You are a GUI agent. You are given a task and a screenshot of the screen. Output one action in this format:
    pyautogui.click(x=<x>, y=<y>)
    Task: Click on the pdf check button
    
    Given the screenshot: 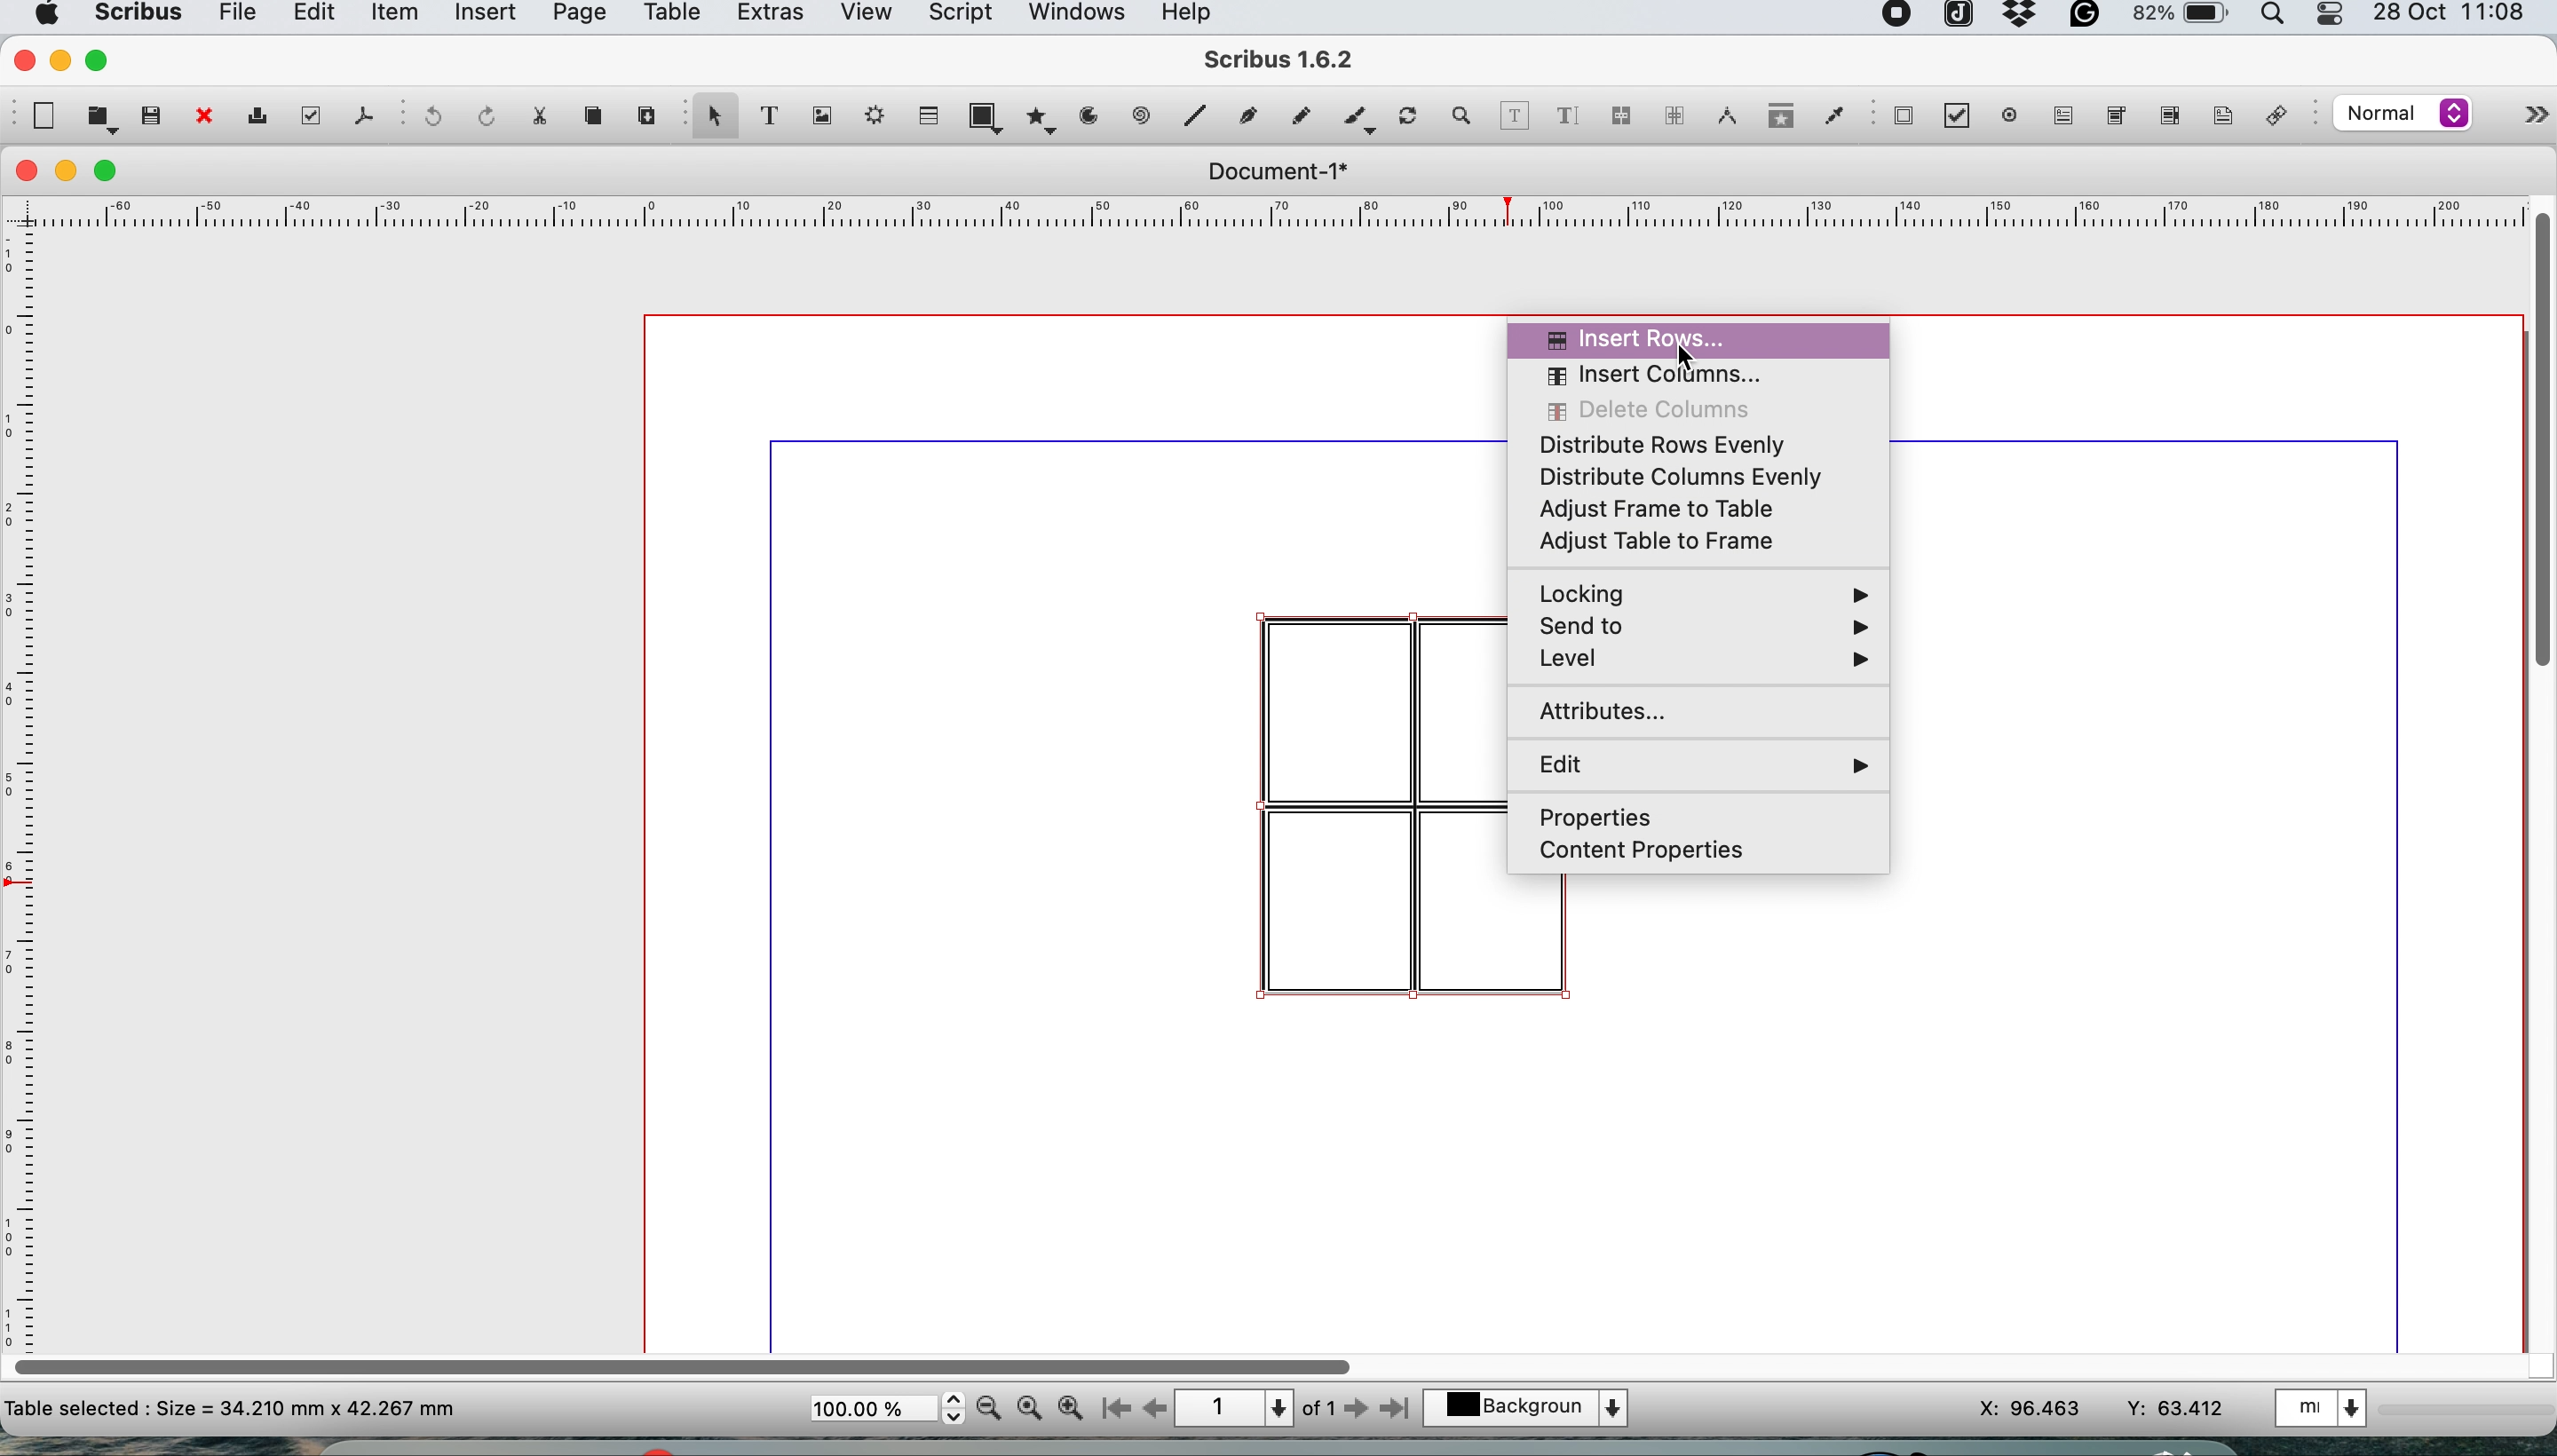 What is the action you would take?
    pyautogui.click(x=1964, y=118)
    